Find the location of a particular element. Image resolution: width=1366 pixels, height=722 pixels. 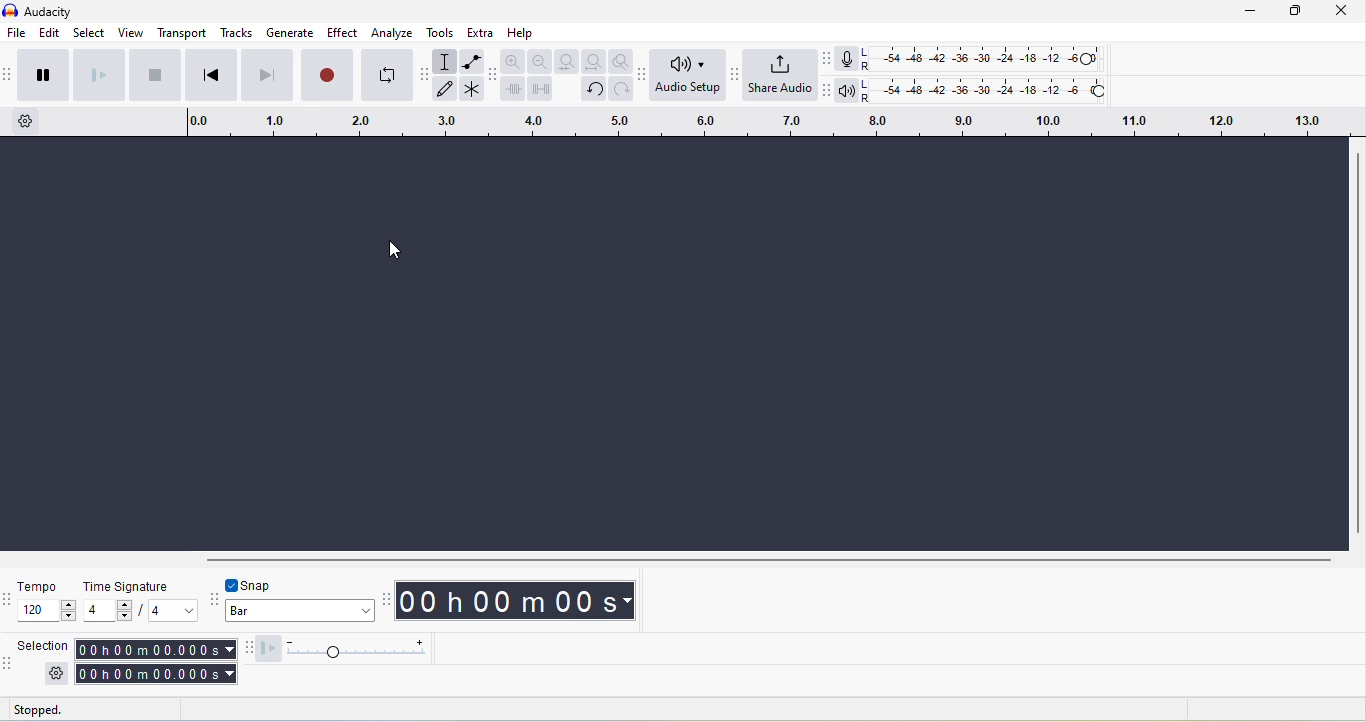

trim audio outside selection is located at coordinates (514, 90).